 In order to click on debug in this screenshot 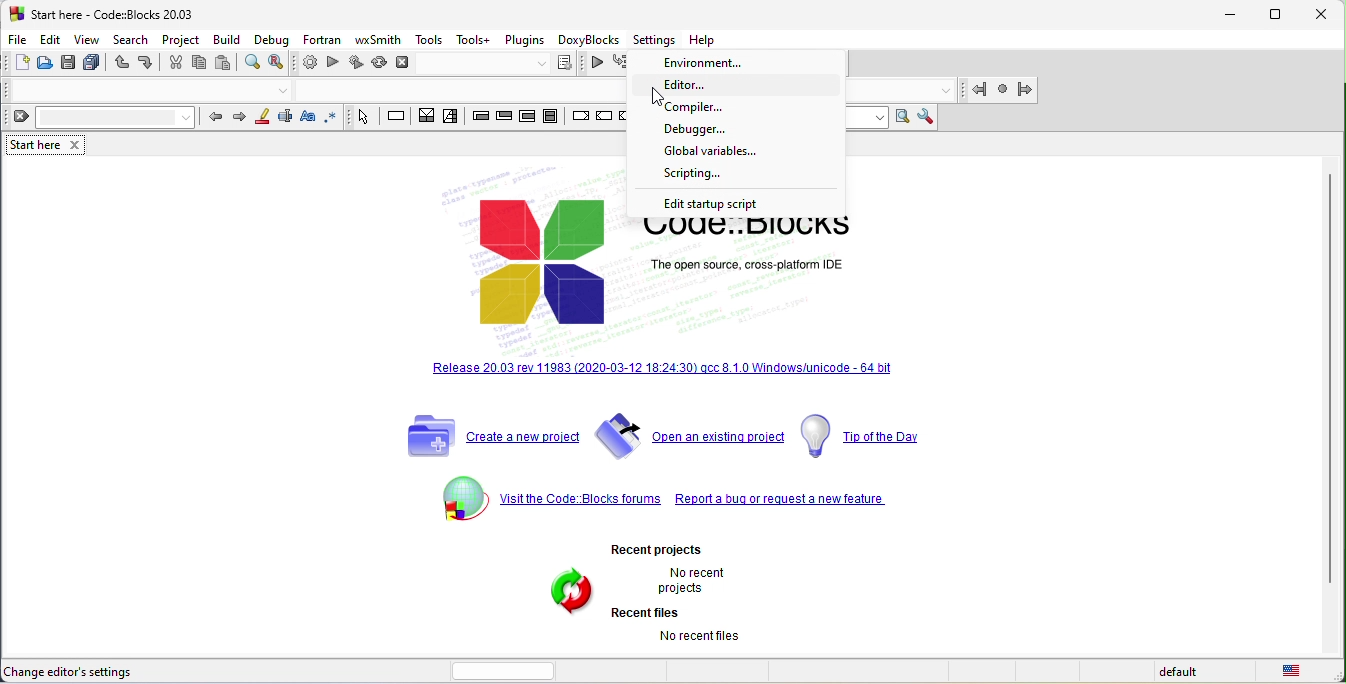, I will do `click(271, 41)`.